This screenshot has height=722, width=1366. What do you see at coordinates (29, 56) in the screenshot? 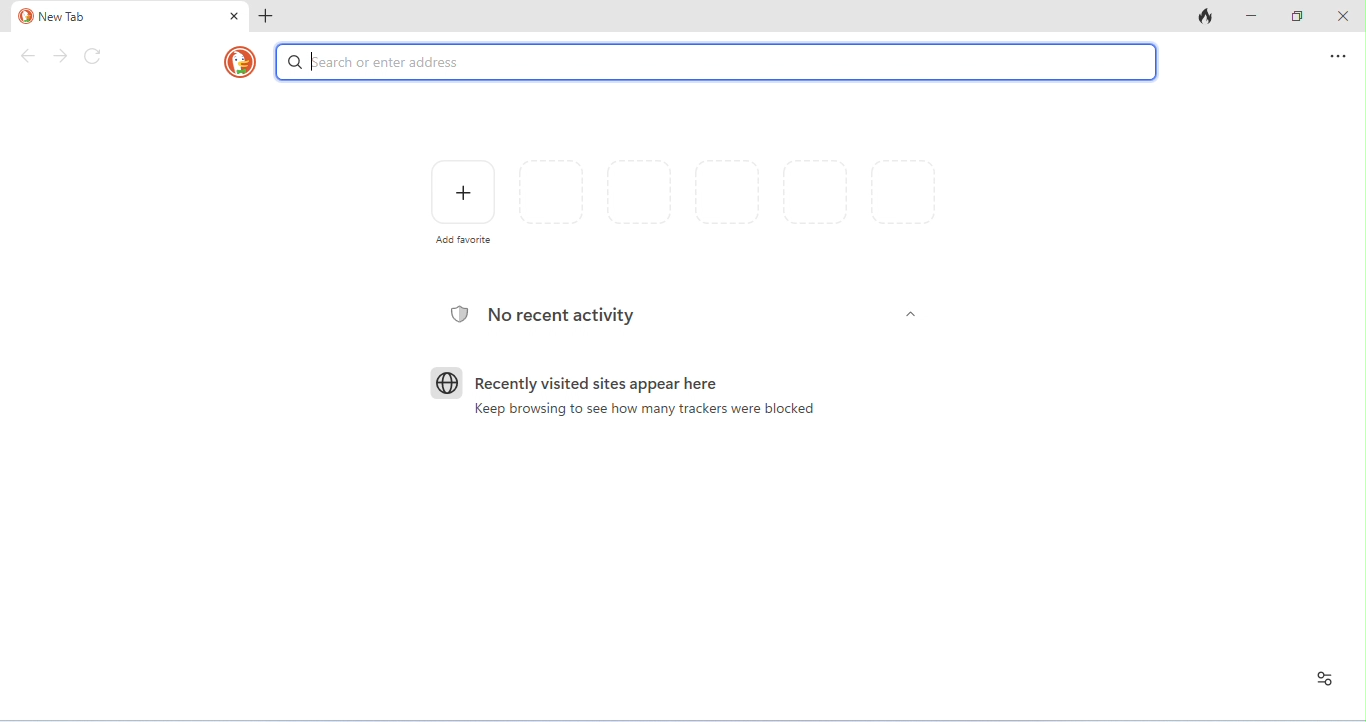
I see `back` at bounding box center [29, 56].